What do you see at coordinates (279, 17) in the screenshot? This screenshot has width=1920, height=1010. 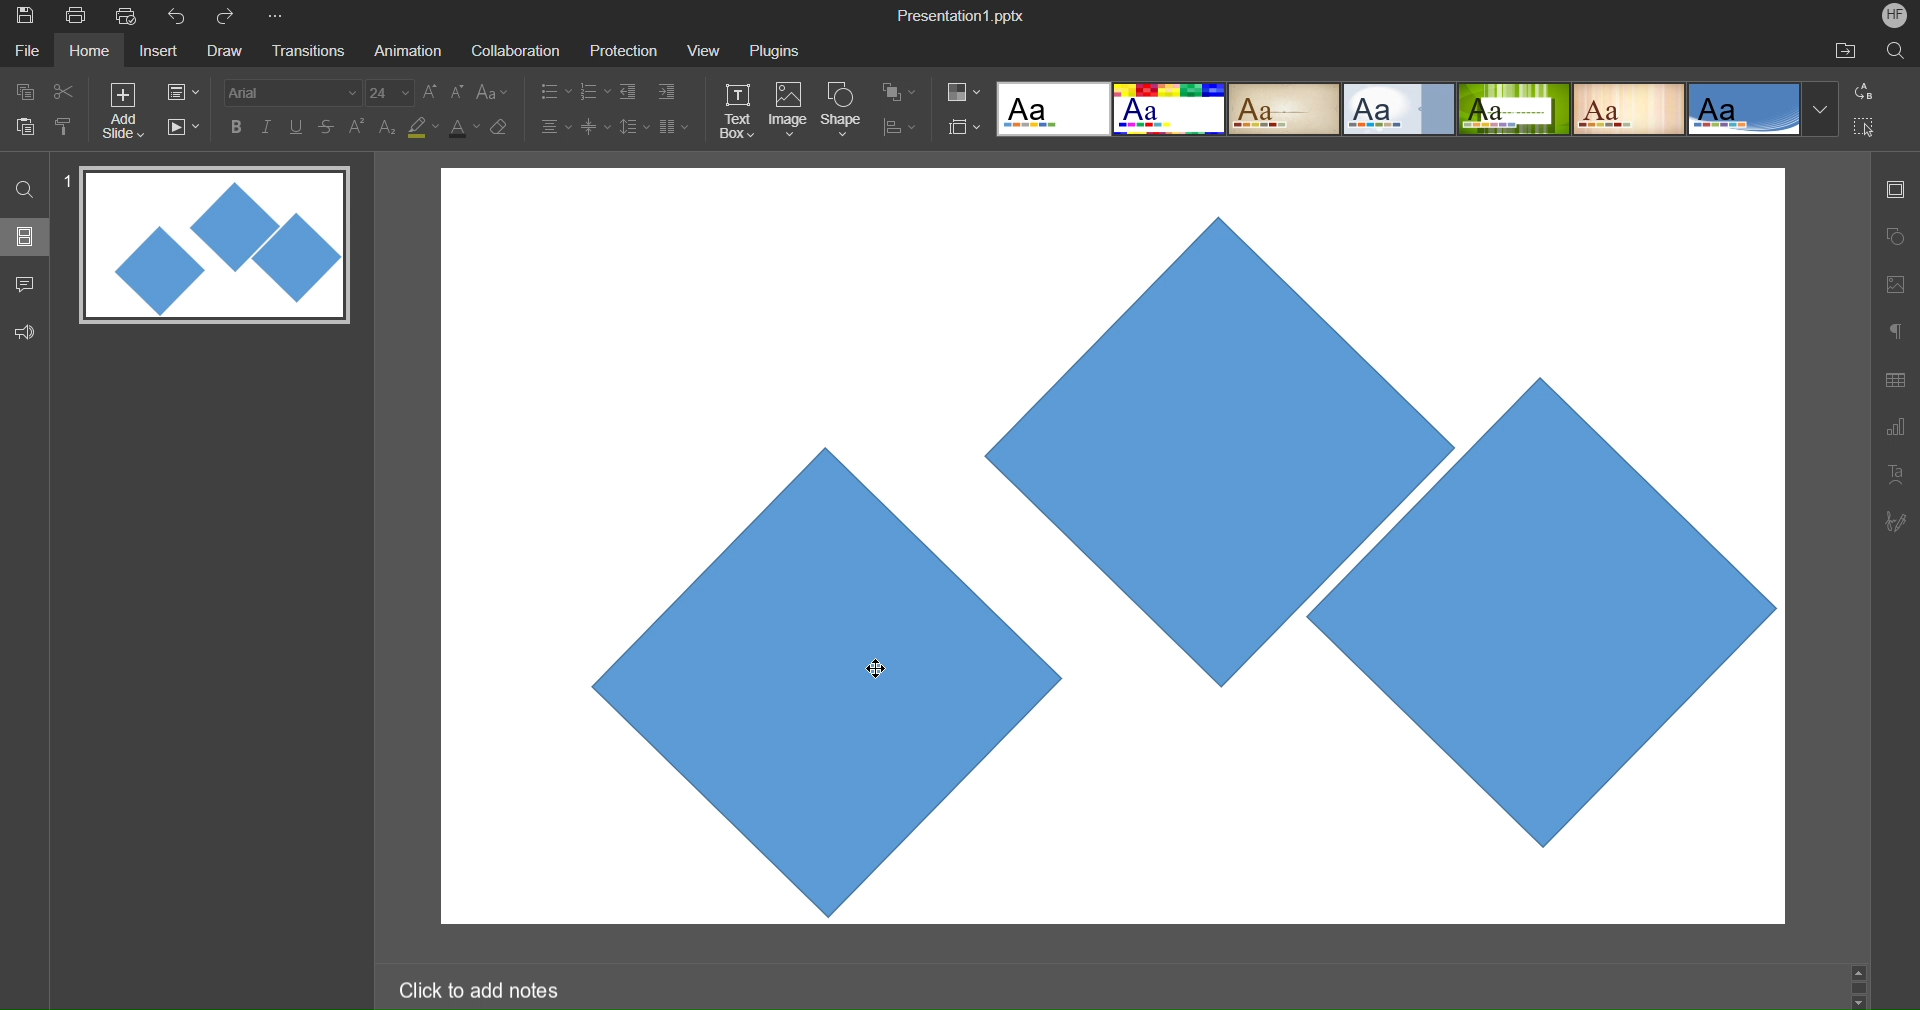 I see `More` at bounding box center [279, 17].